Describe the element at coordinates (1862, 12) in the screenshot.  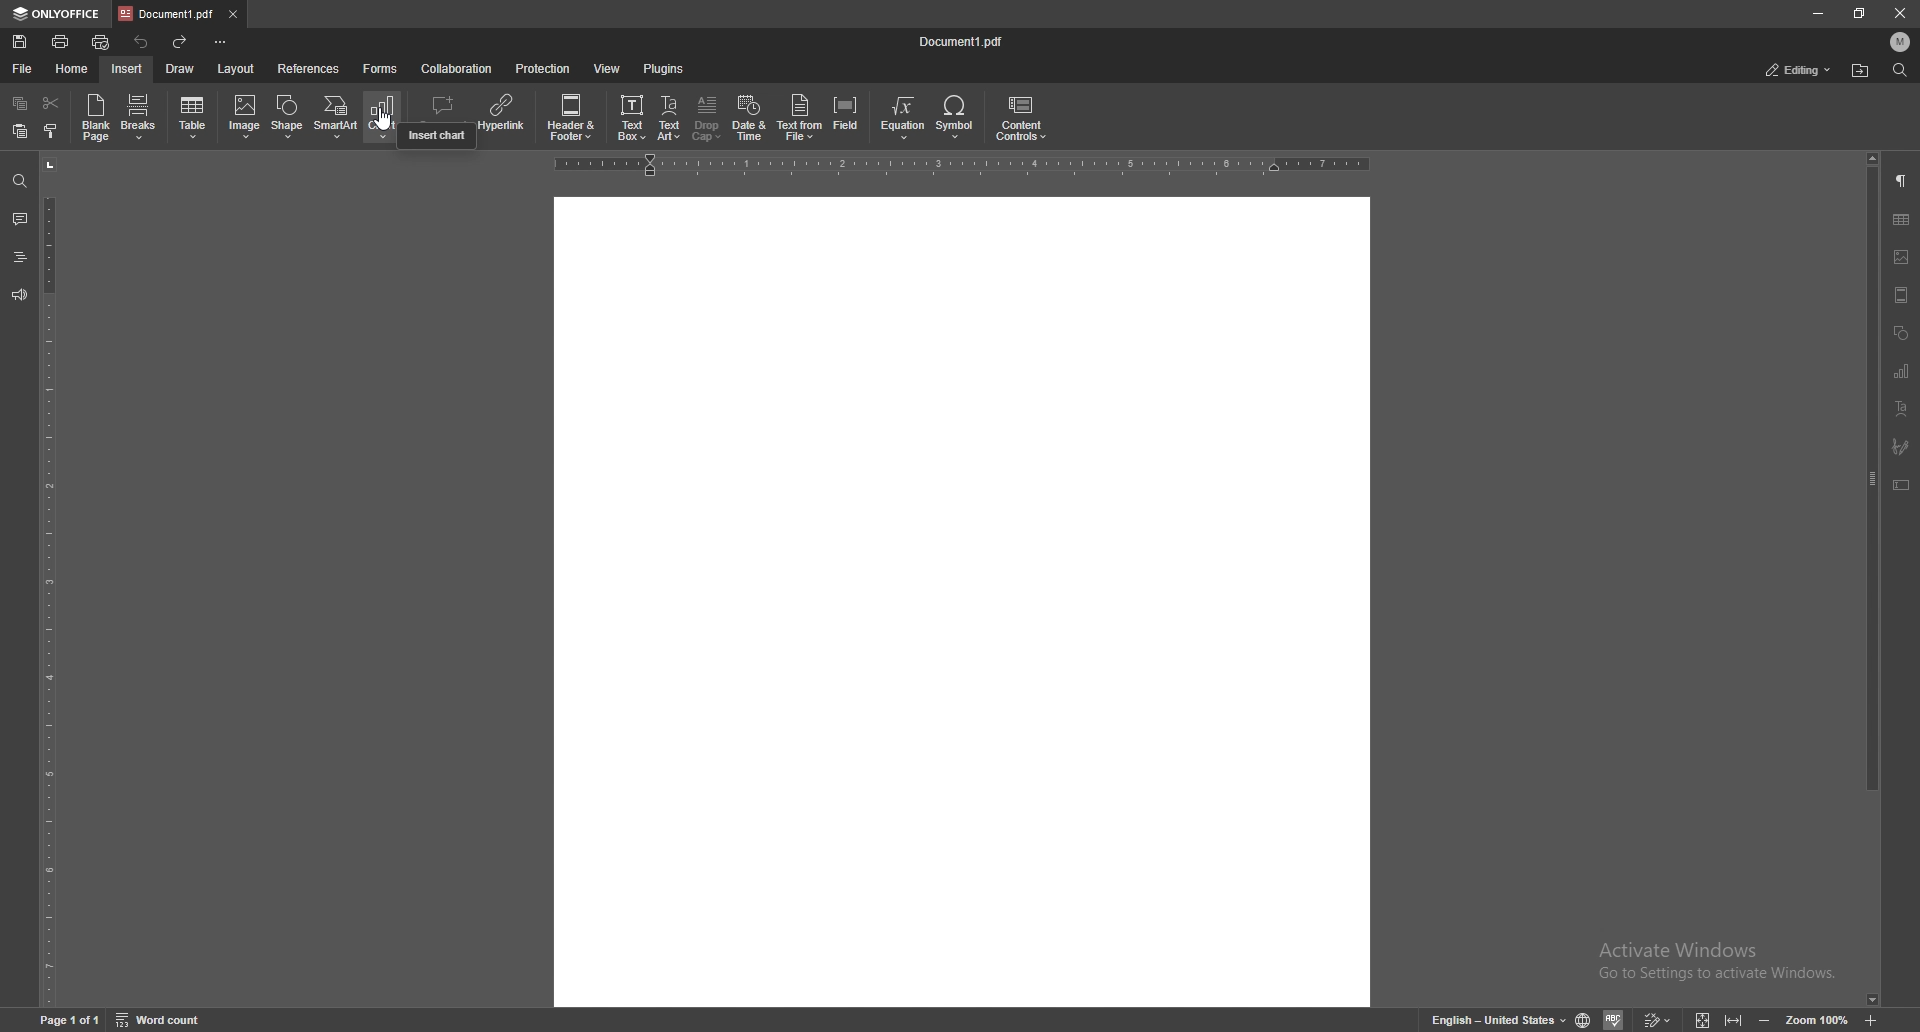
I see `resize` at that location.